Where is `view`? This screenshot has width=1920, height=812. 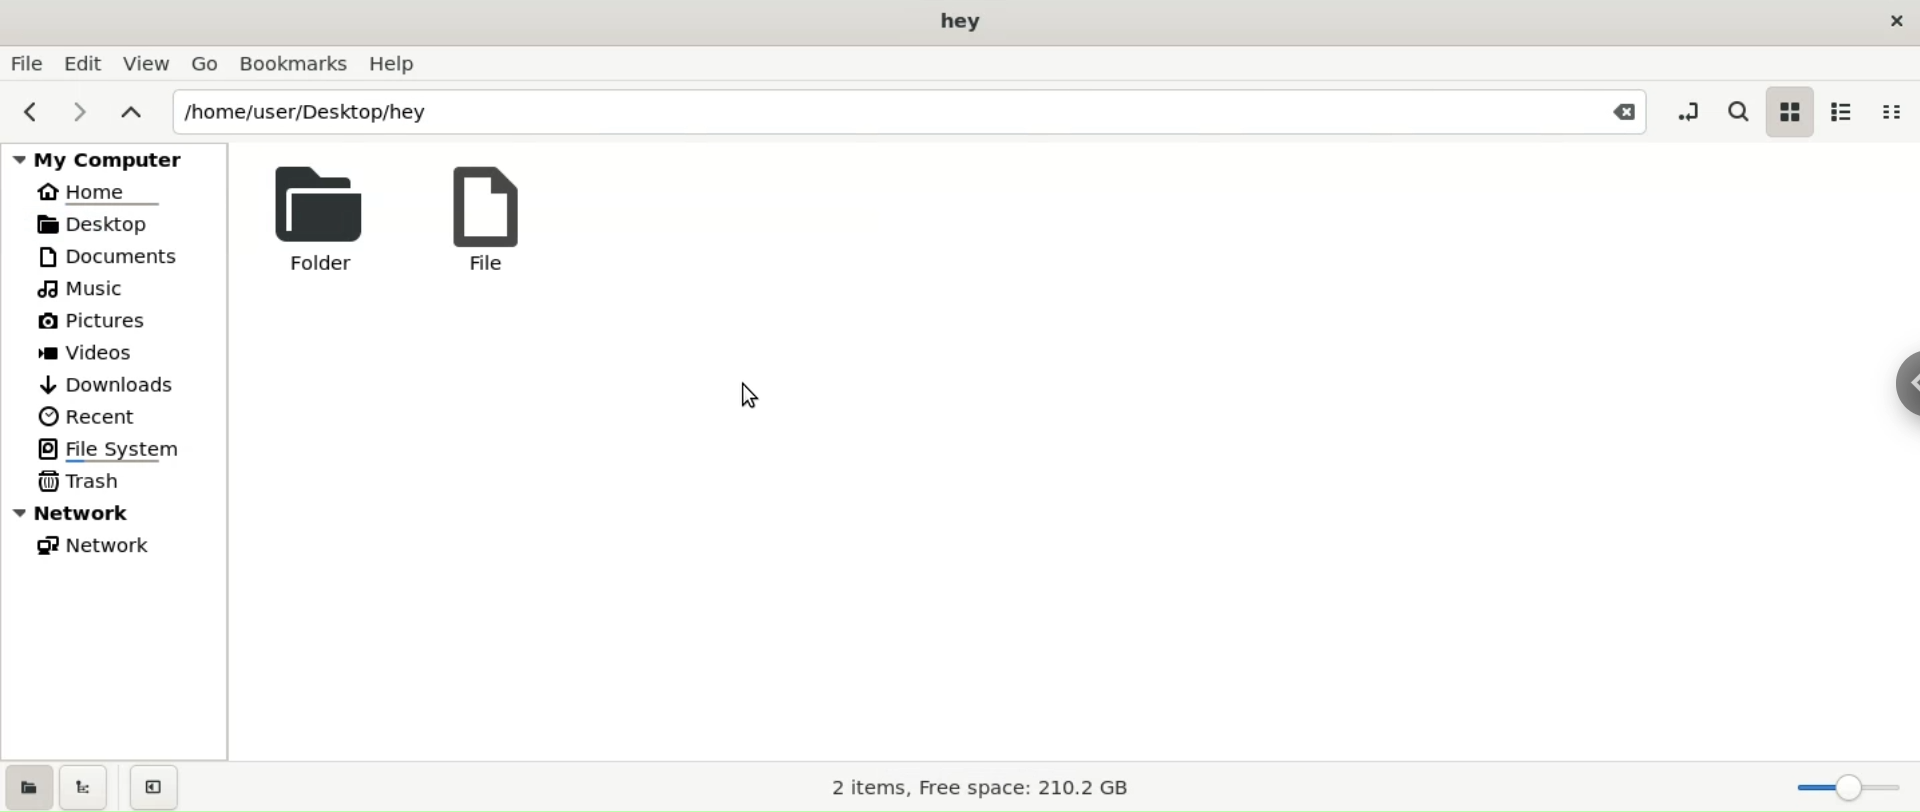
view is located at coordinates (149, 64).